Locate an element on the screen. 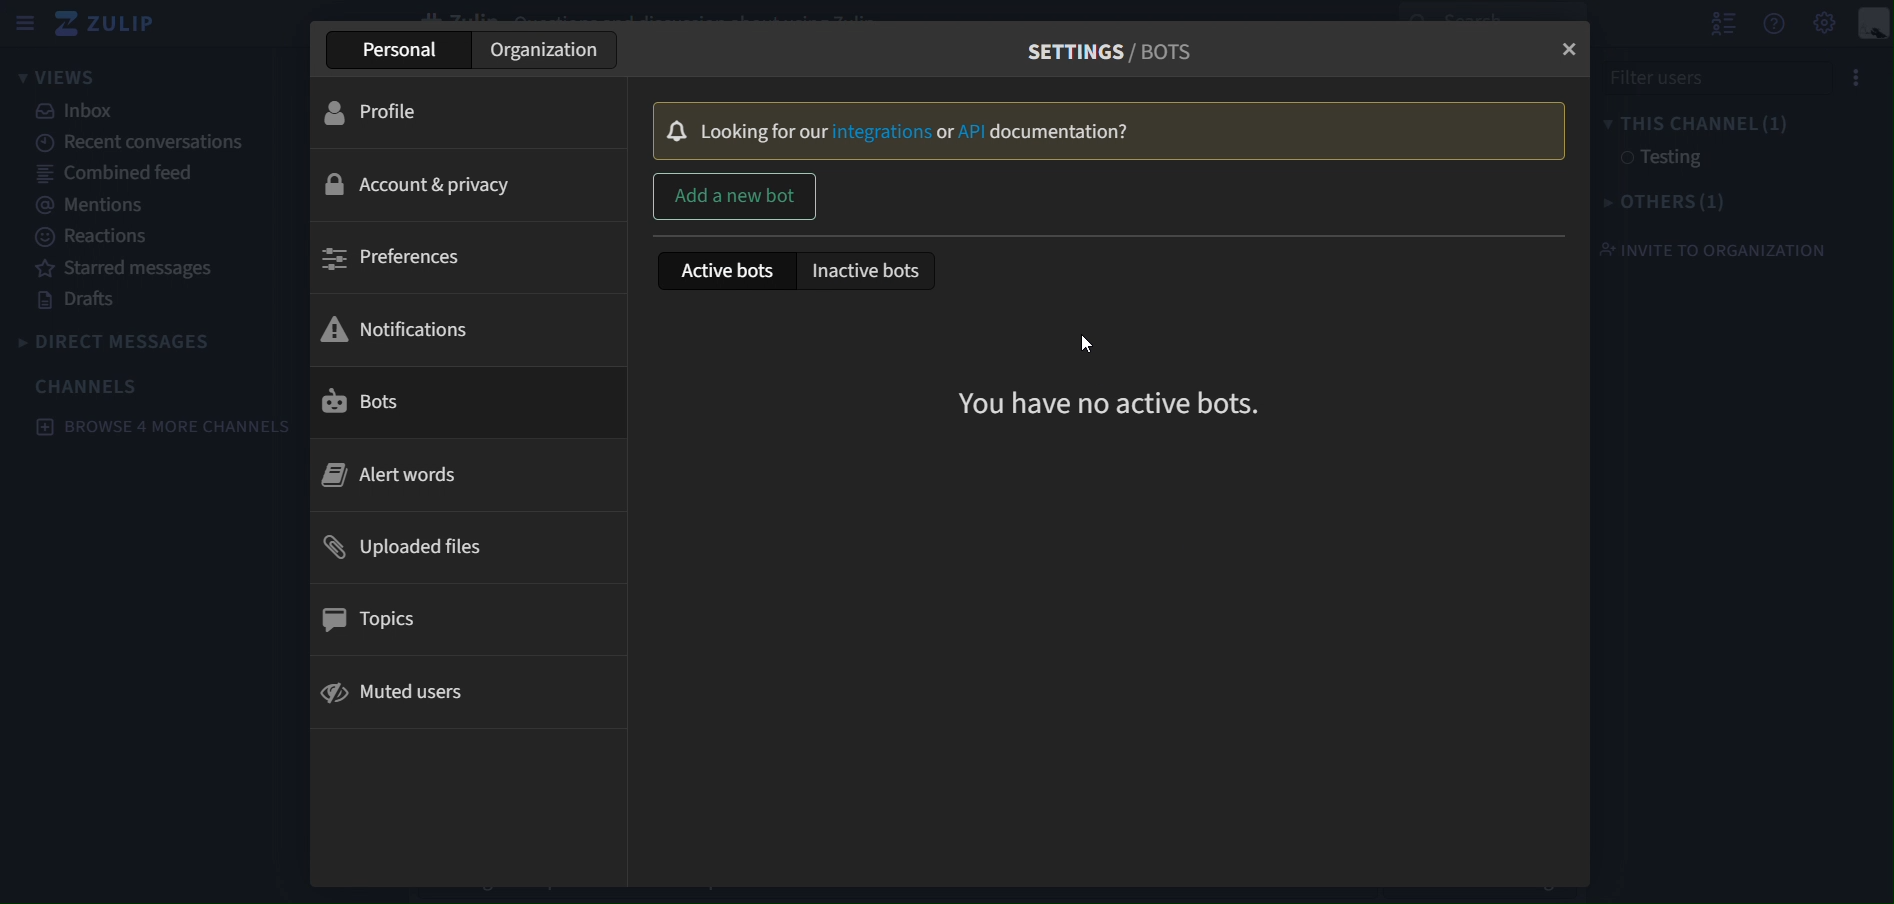  alert words is located at coordinates (405, 475).